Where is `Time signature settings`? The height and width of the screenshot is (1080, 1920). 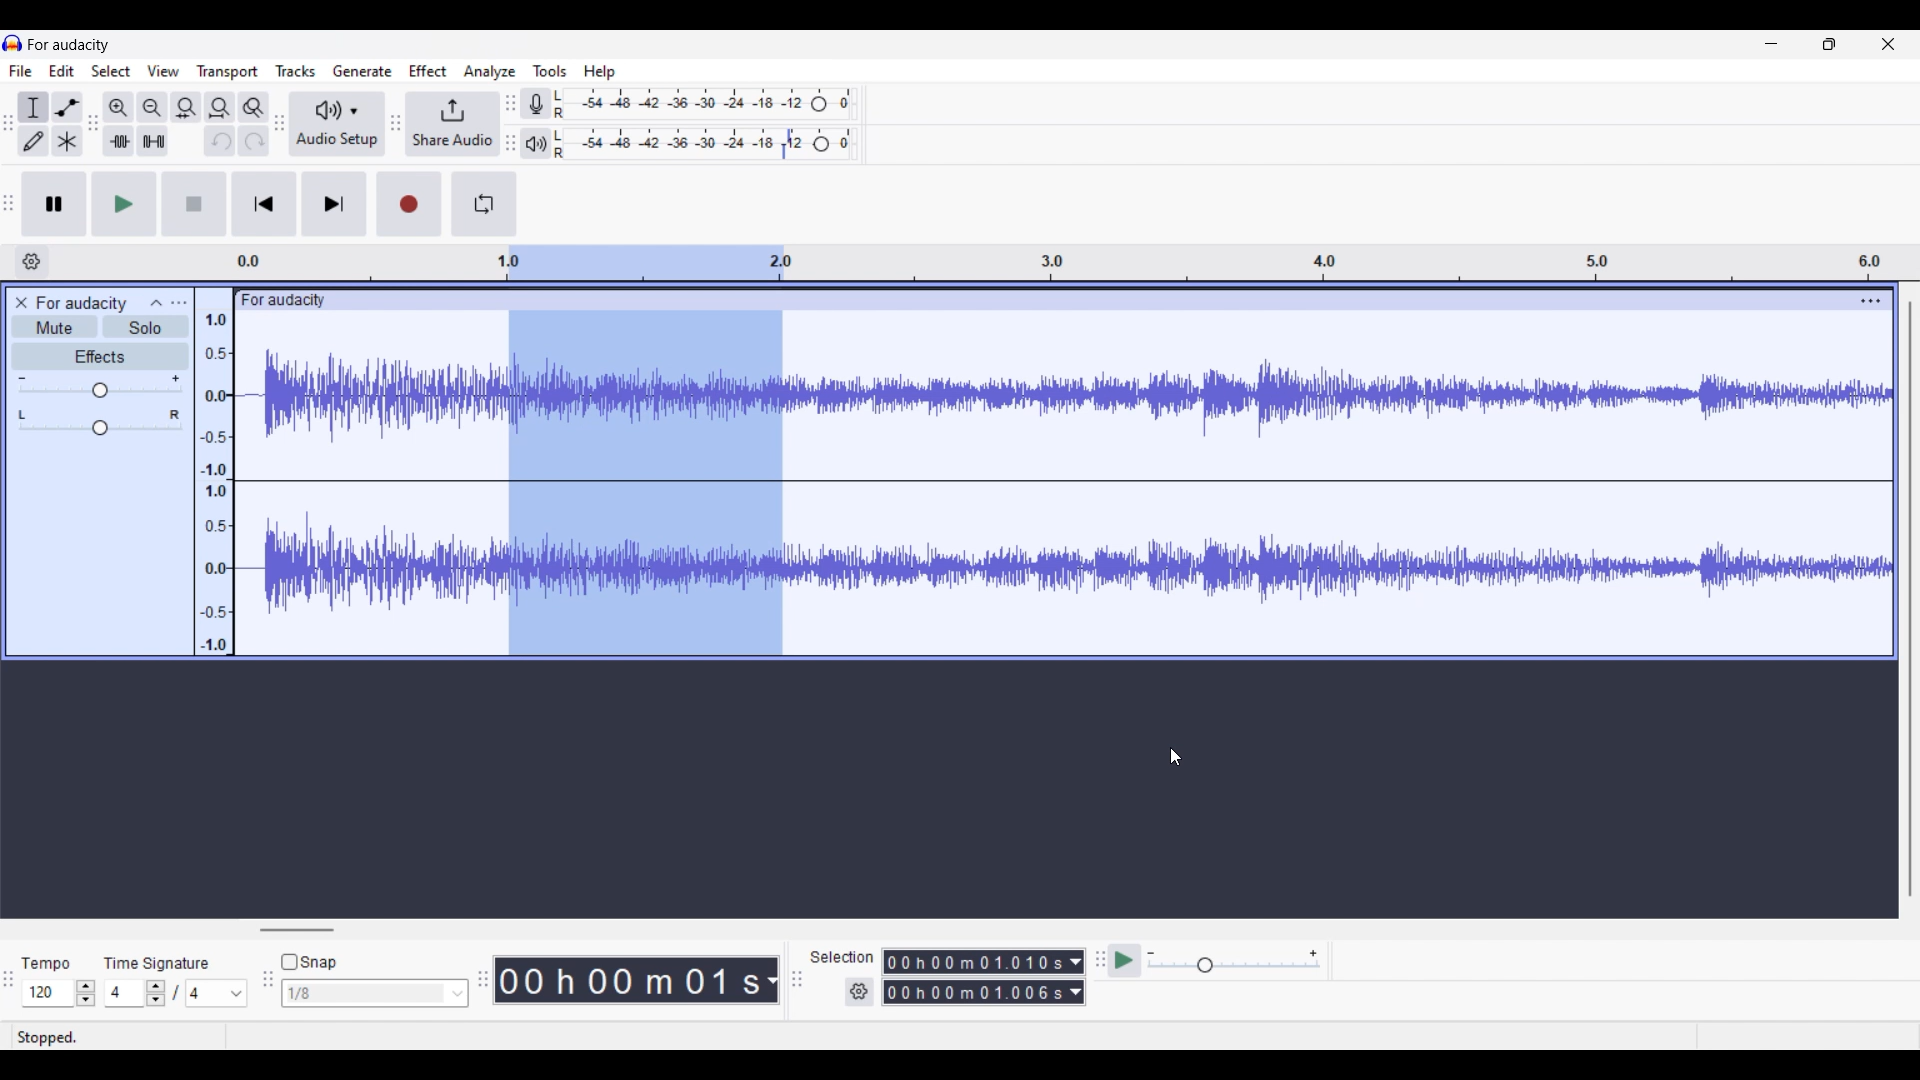
Time signature settings is located at coordinates (176, 993).